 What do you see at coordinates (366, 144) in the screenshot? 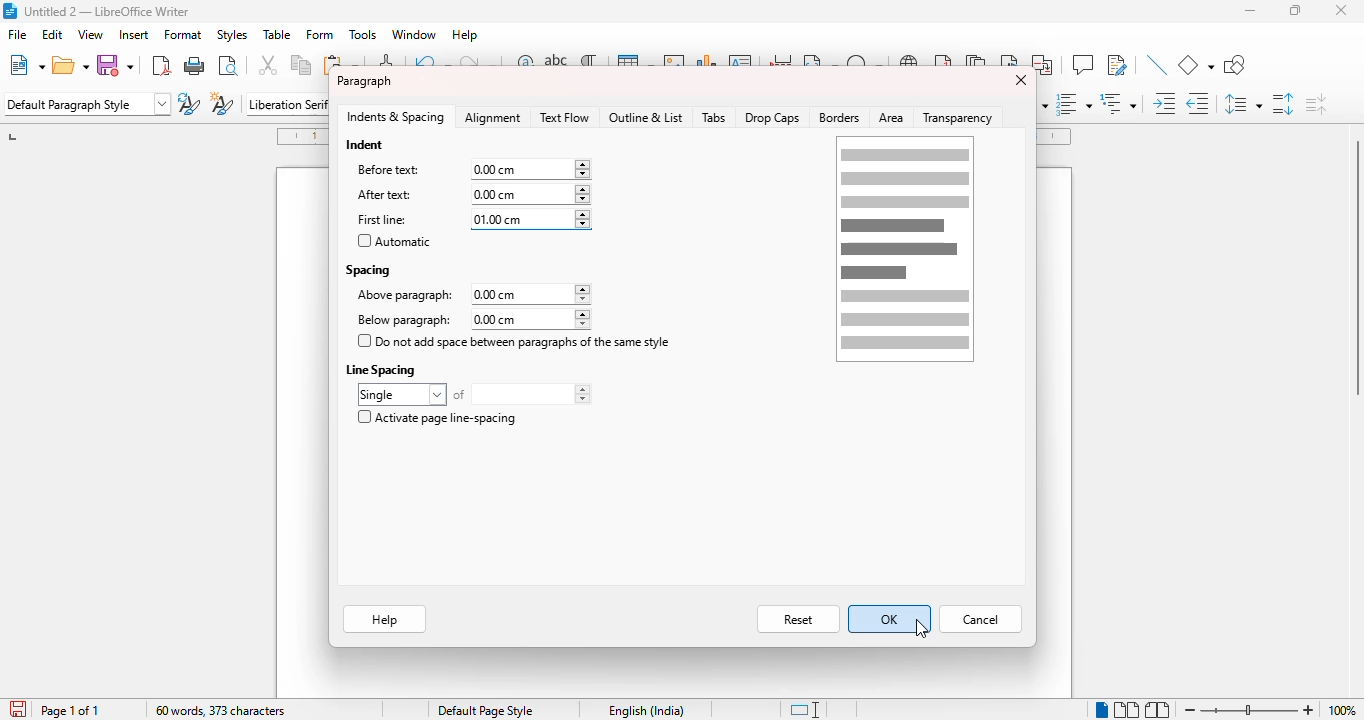
I see `indent` at bounding box center [366, 144].